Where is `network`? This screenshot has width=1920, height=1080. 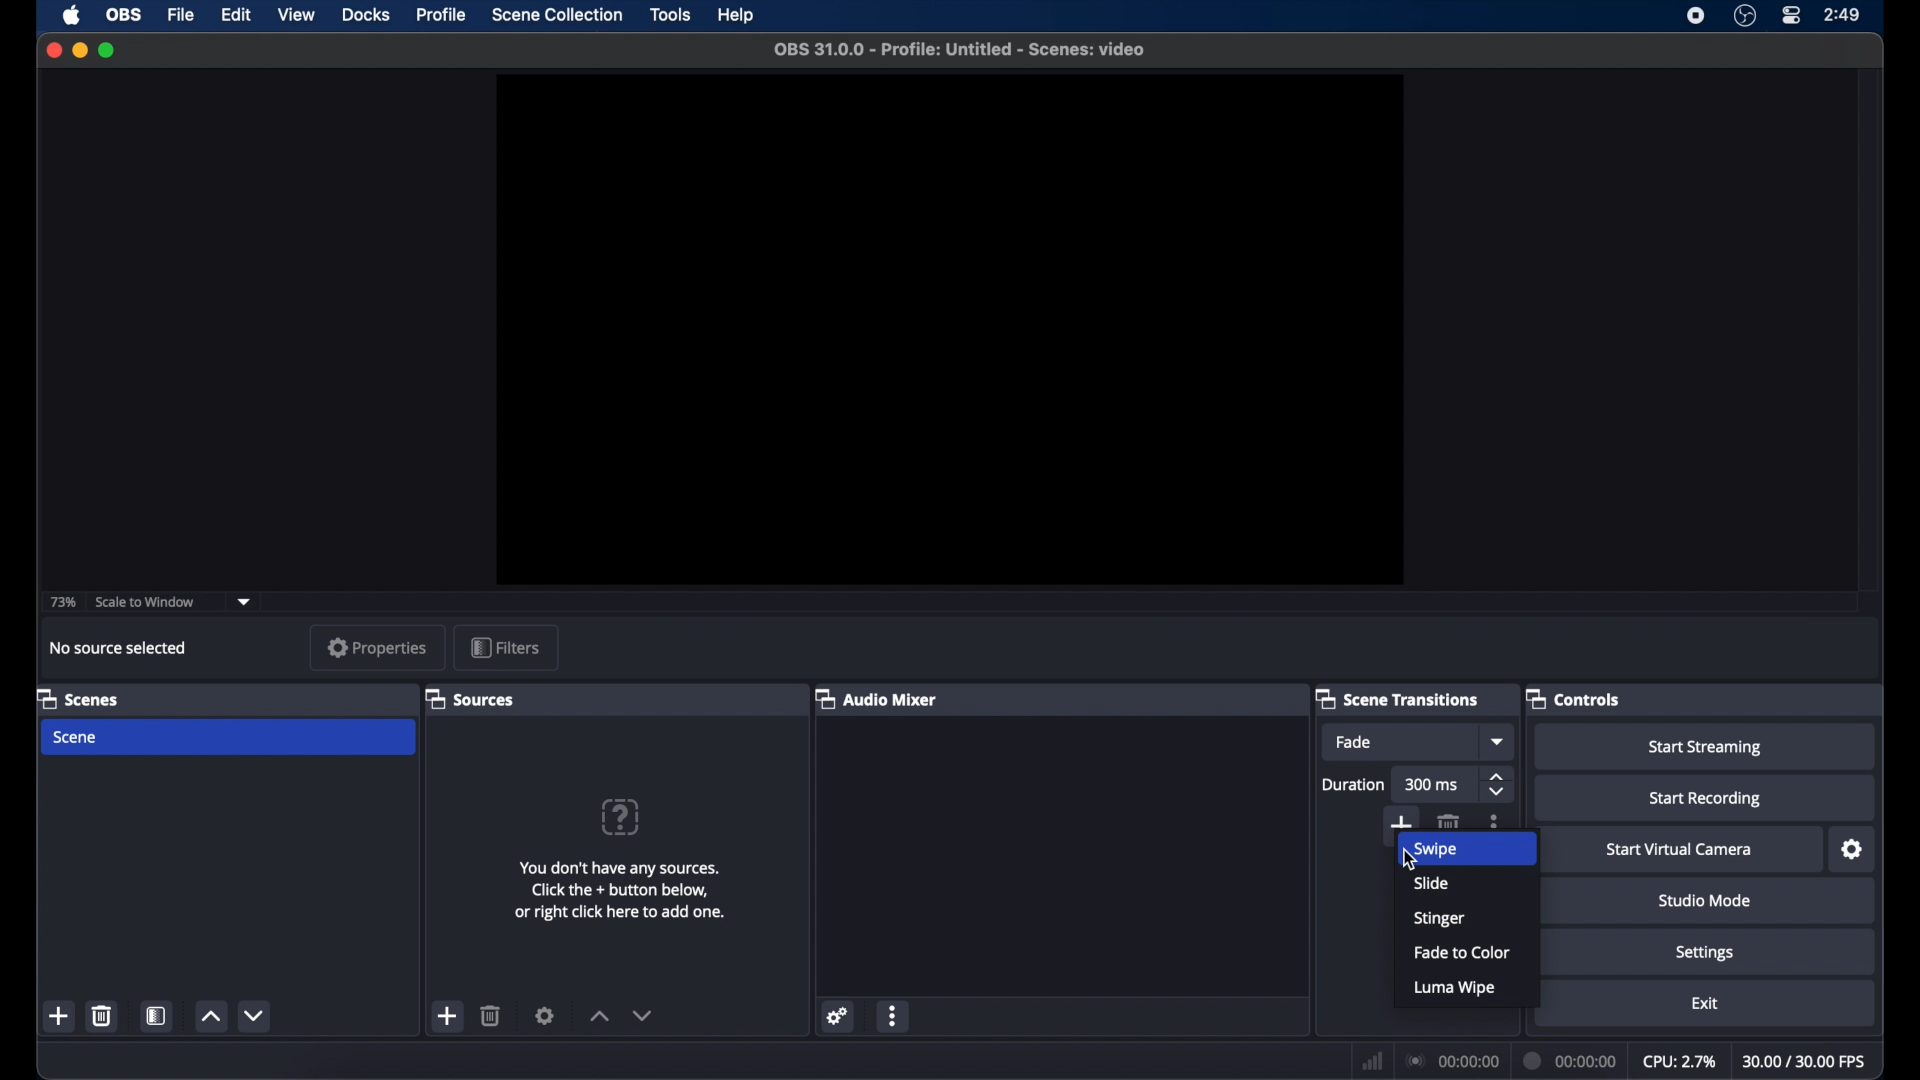 network is located at coordinates (1370, 1062).